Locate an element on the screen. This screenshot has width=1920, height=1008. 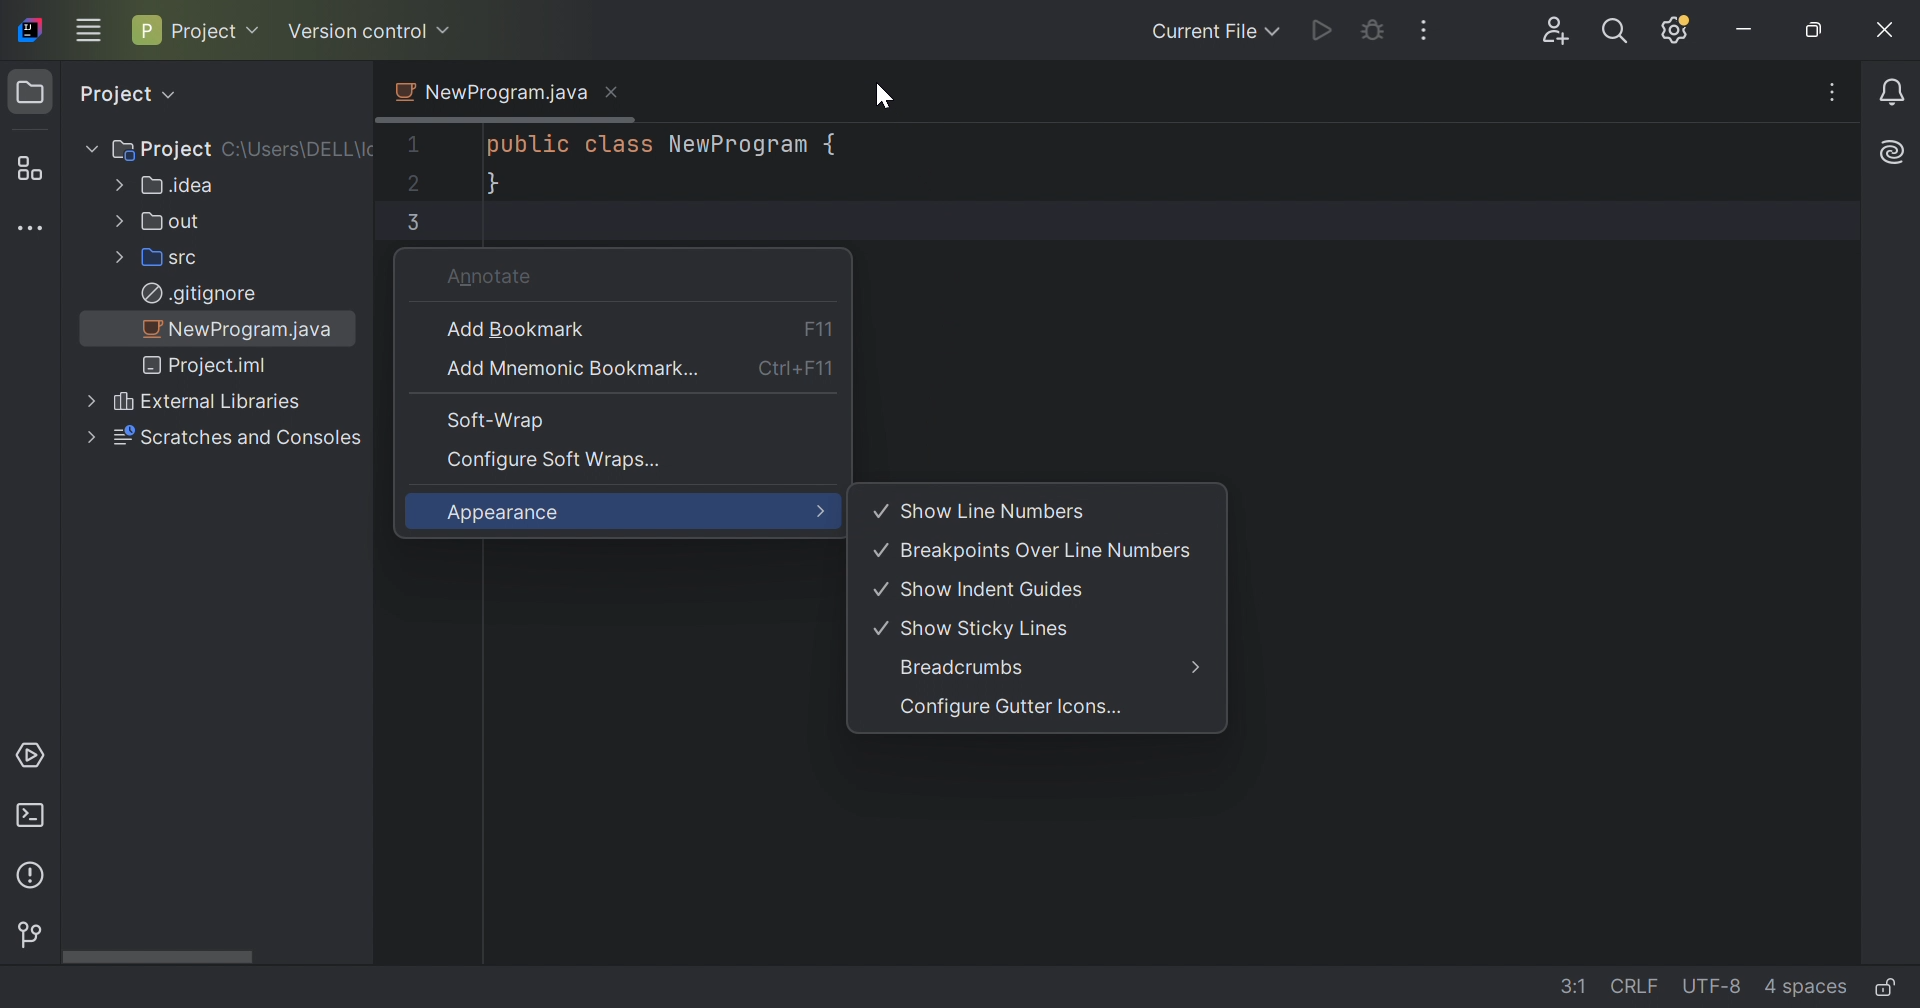
Problems is located at coordinates (34, 874).